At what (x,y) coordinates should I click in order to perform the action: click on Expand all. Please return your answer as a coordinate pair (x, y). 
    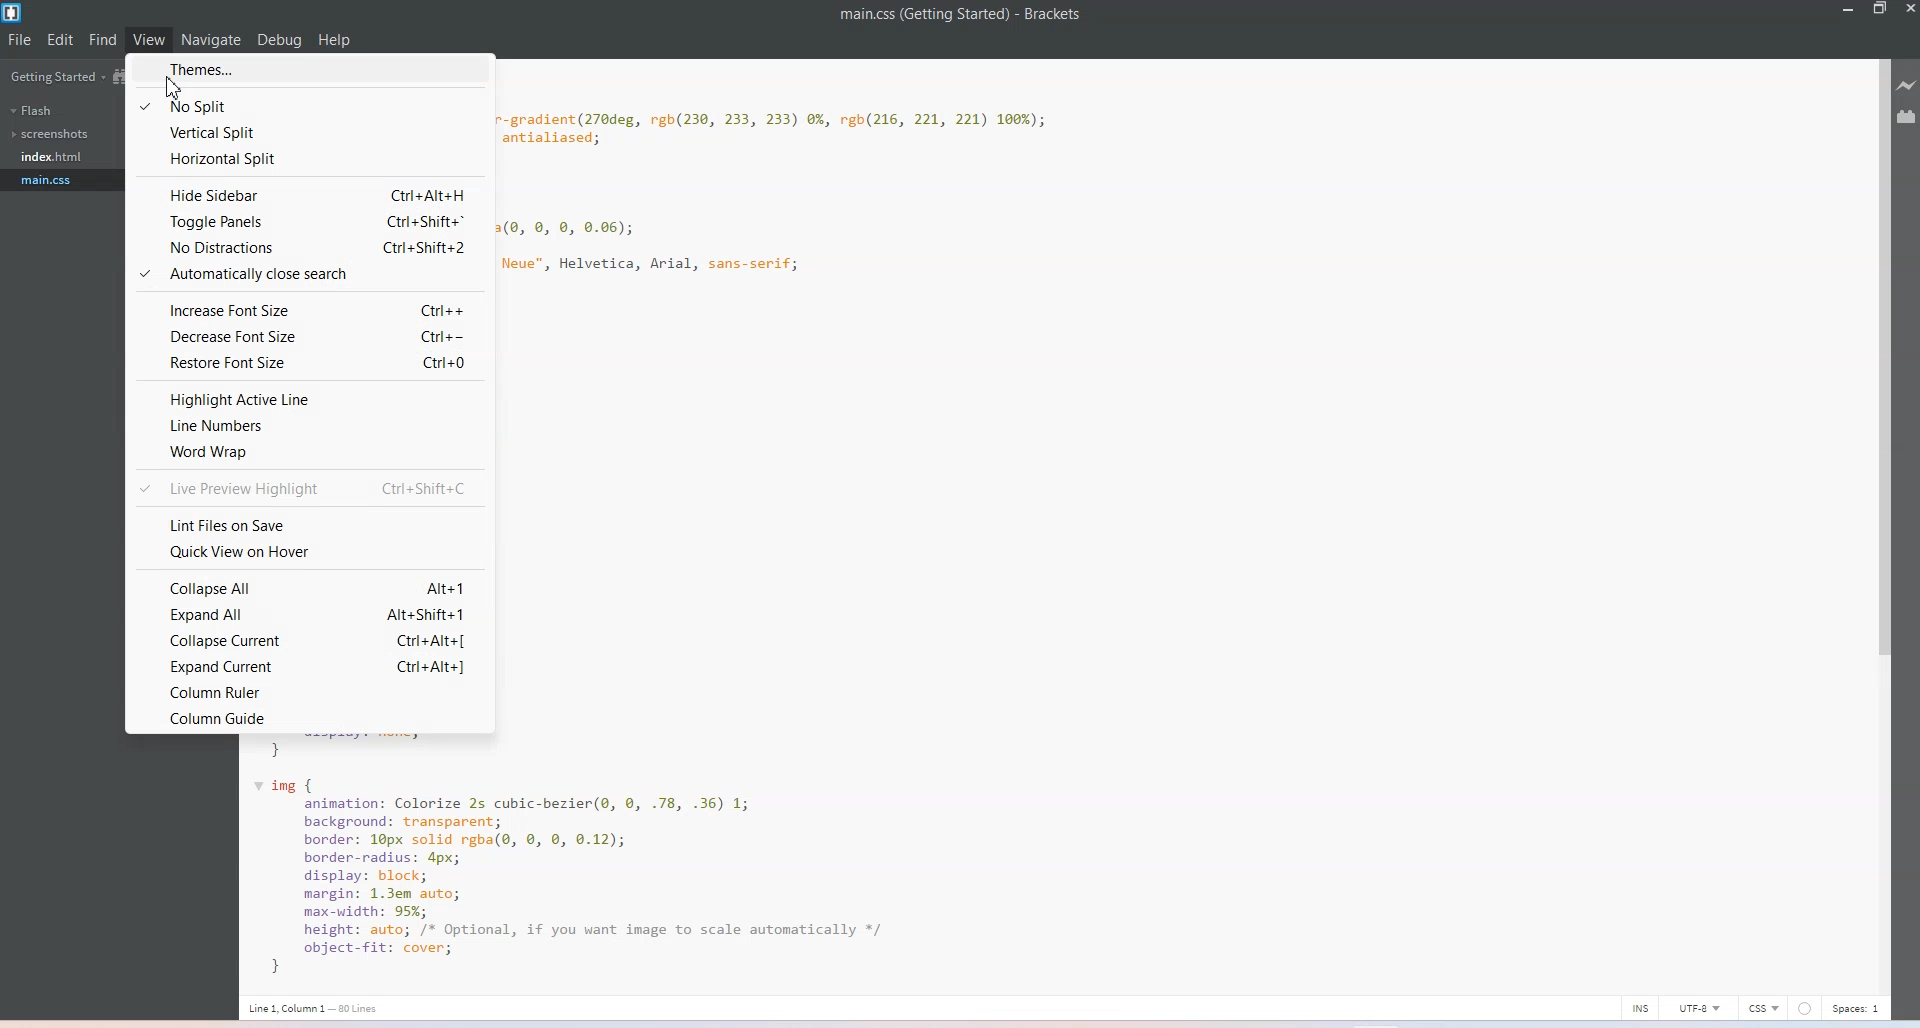
    Looking at the image, I should click on (310, 615).